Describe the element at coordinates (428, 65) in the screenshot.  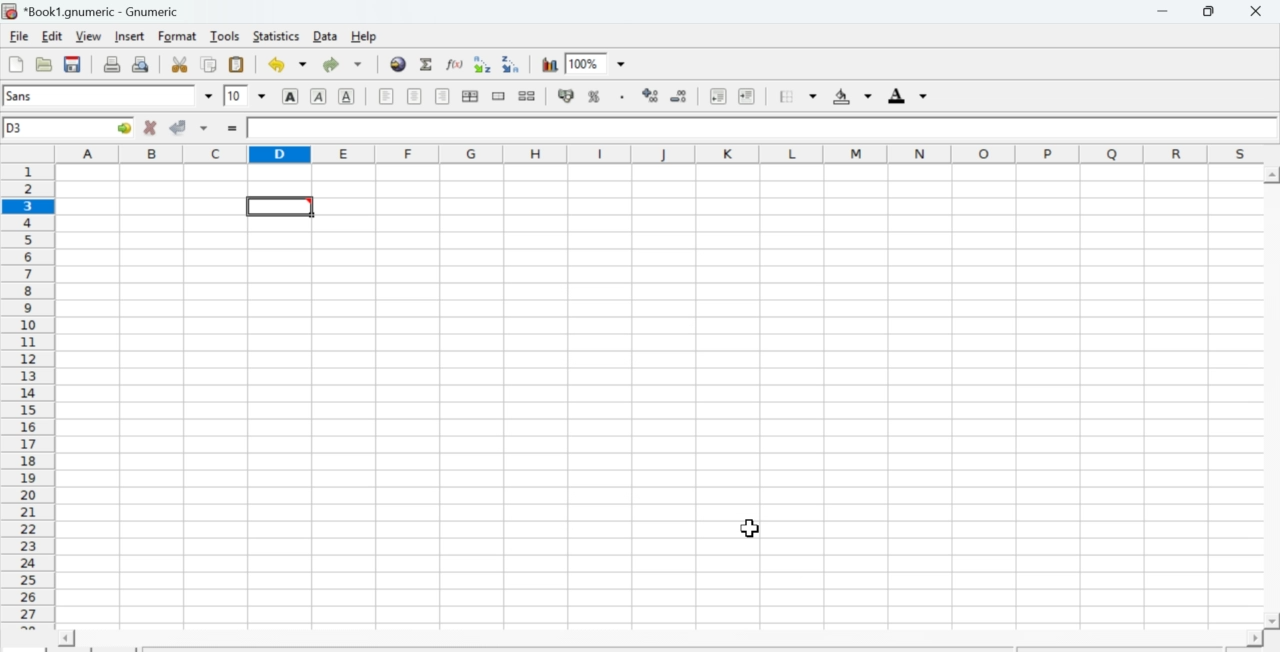
I see `Sum` at that location.